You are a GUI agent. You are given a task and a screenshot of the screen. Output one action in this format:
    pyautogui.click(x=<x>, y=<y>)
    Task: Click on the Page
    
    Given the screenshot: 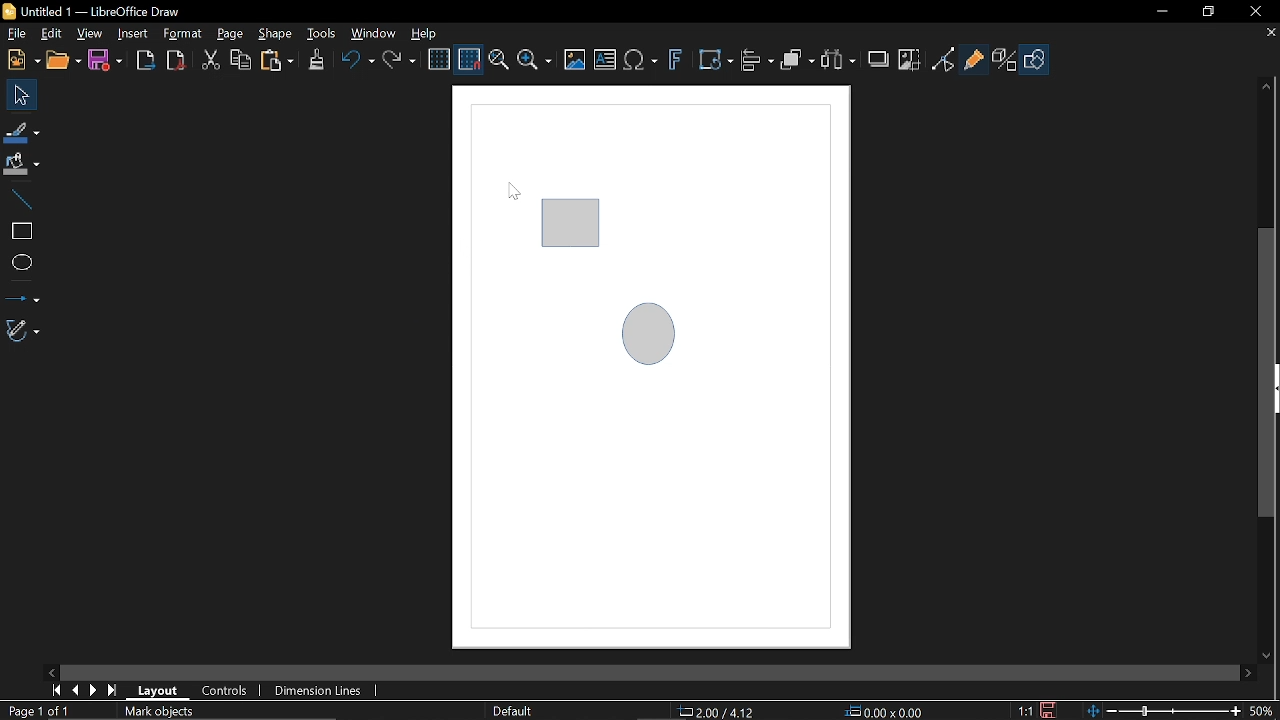 What is the action you would take?
    pyautogui.click(x=230, y=35)
    